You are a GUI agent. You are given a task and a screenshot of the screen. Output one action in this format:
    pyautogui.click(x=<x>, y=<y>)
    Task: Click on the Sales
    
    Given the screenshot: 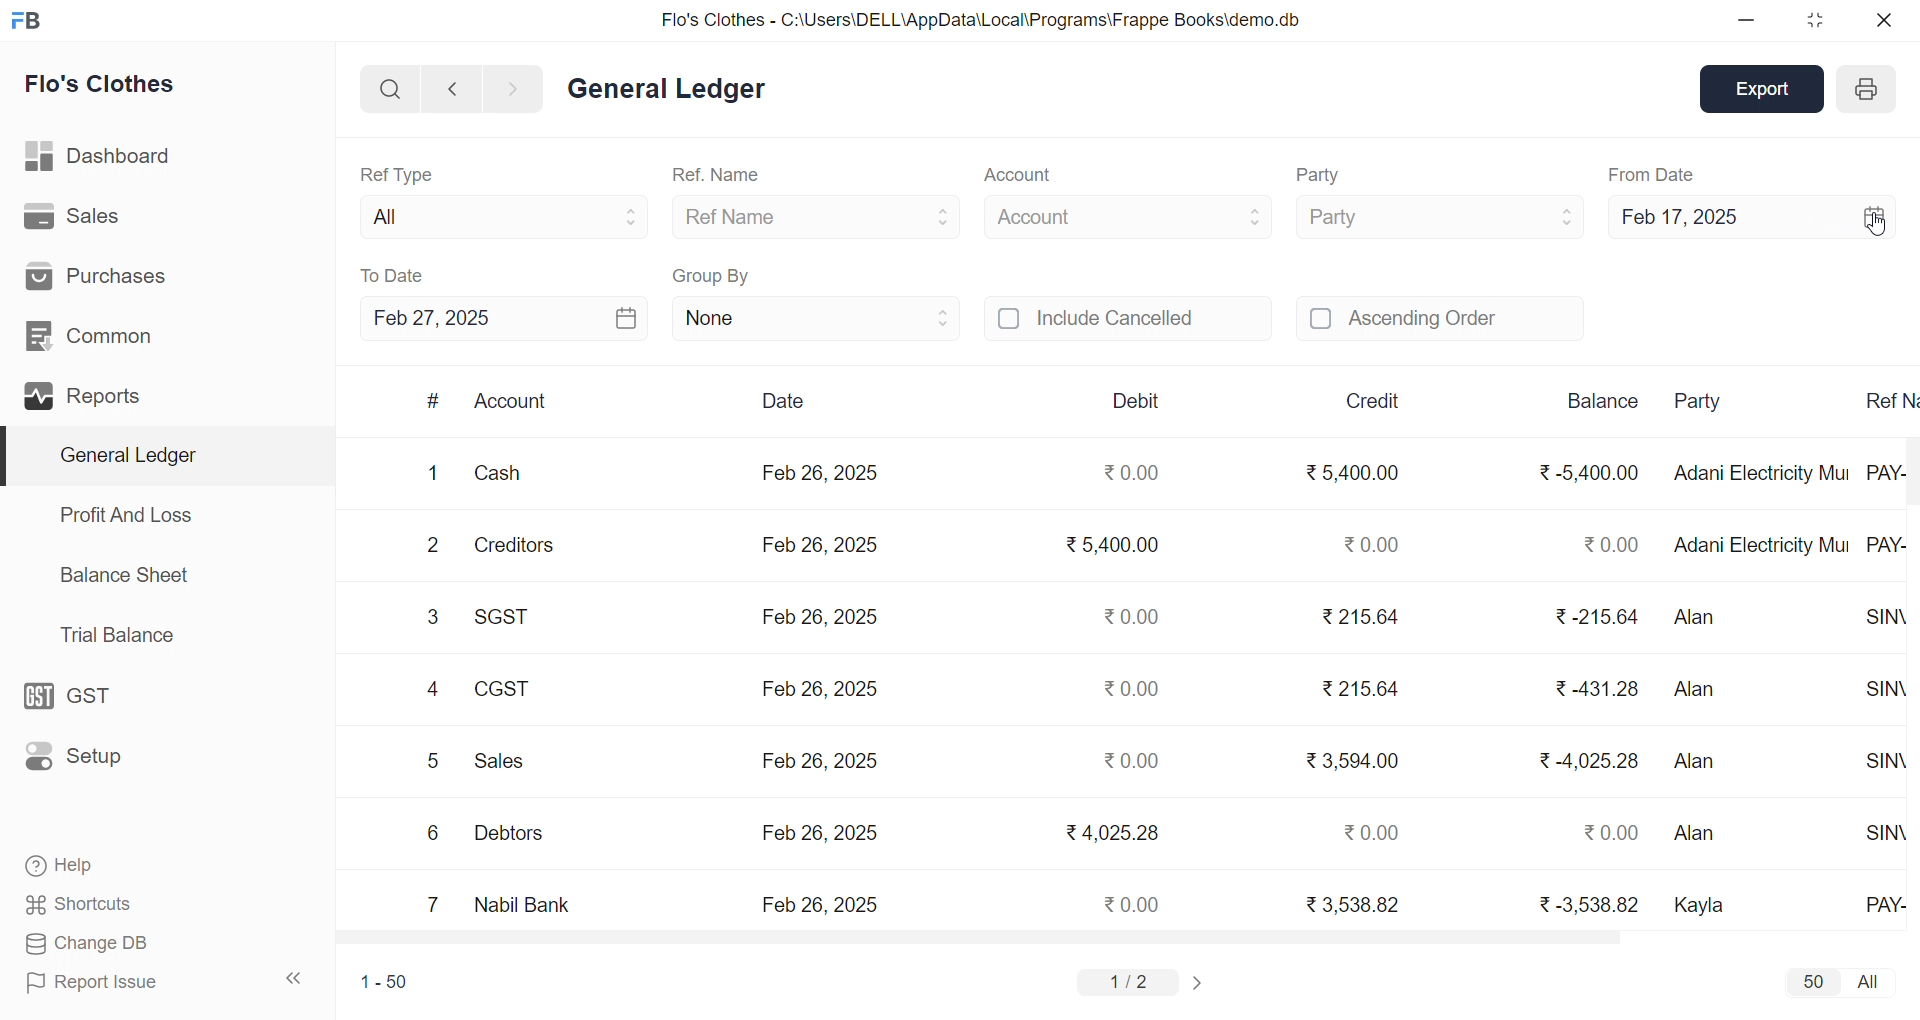 What is the action you would take?
    pyautogui.click(x=505, y=758)
    